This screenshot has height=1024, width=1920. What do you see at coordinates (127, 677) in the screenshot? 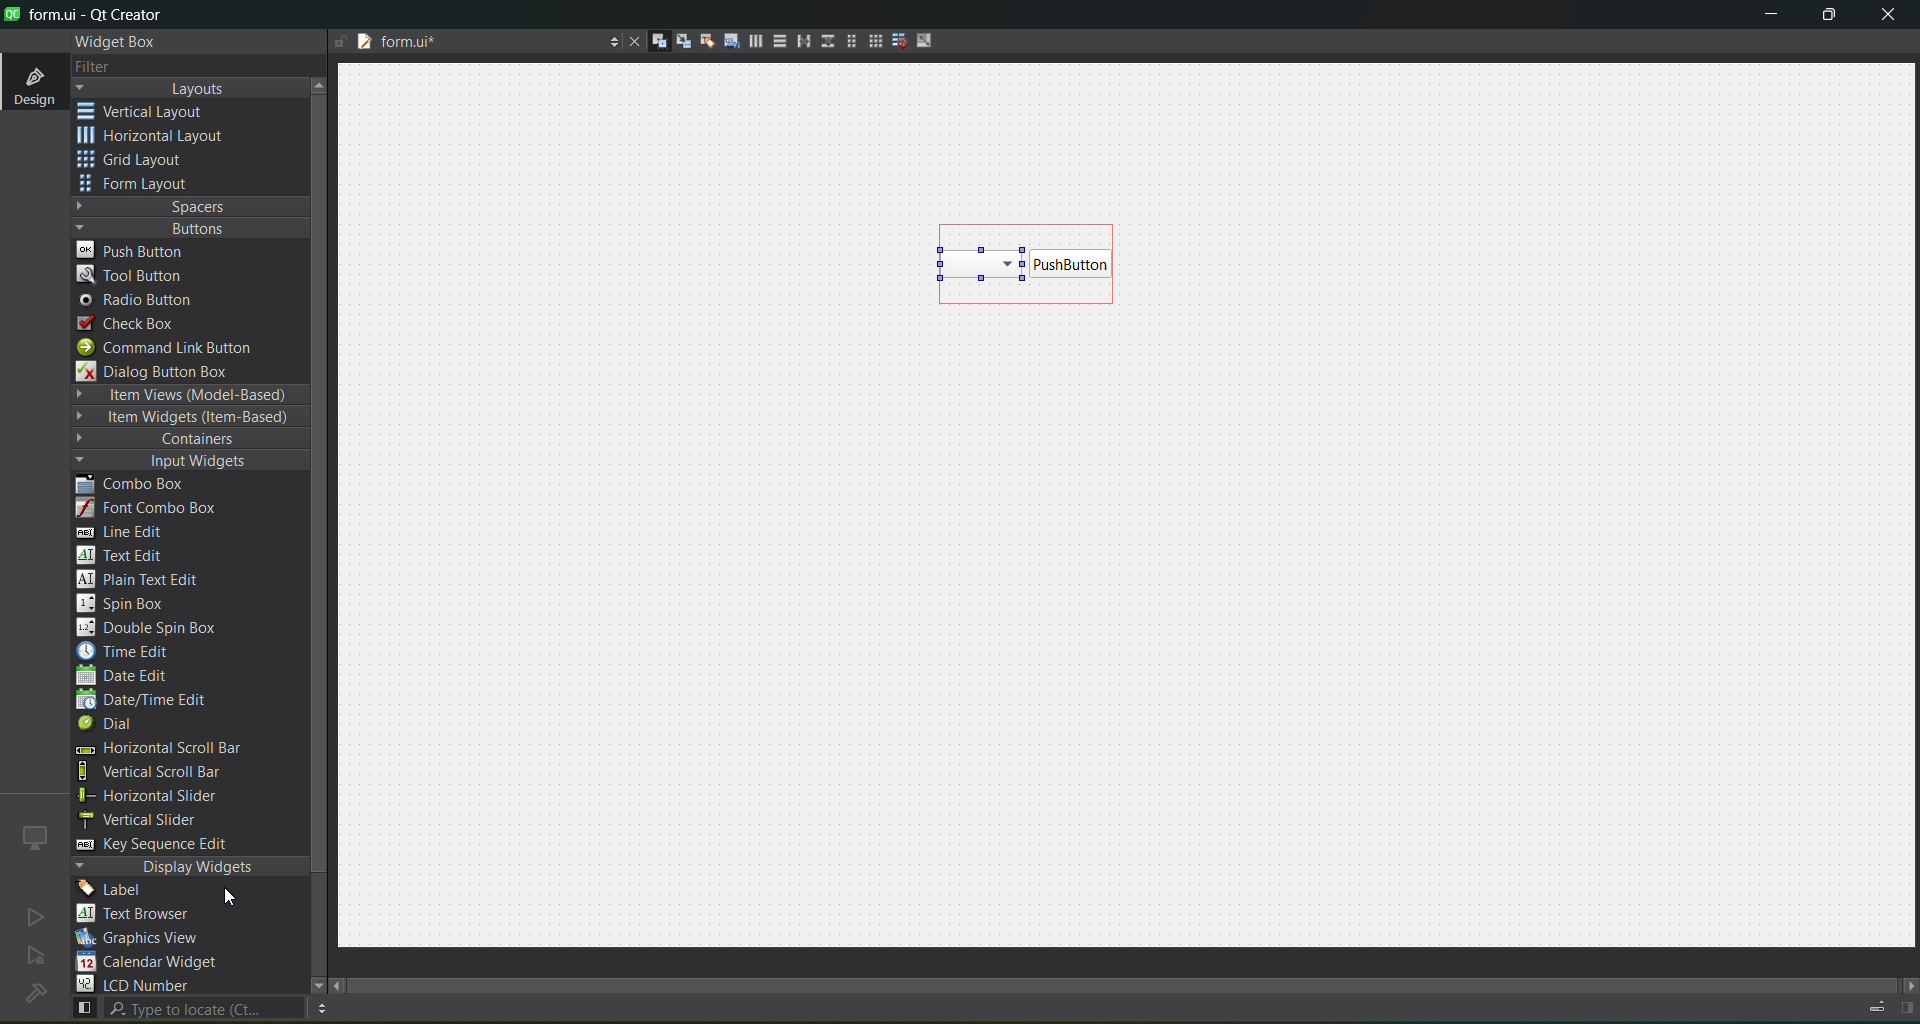
I see `date edit` at bounding box center [127, 677].